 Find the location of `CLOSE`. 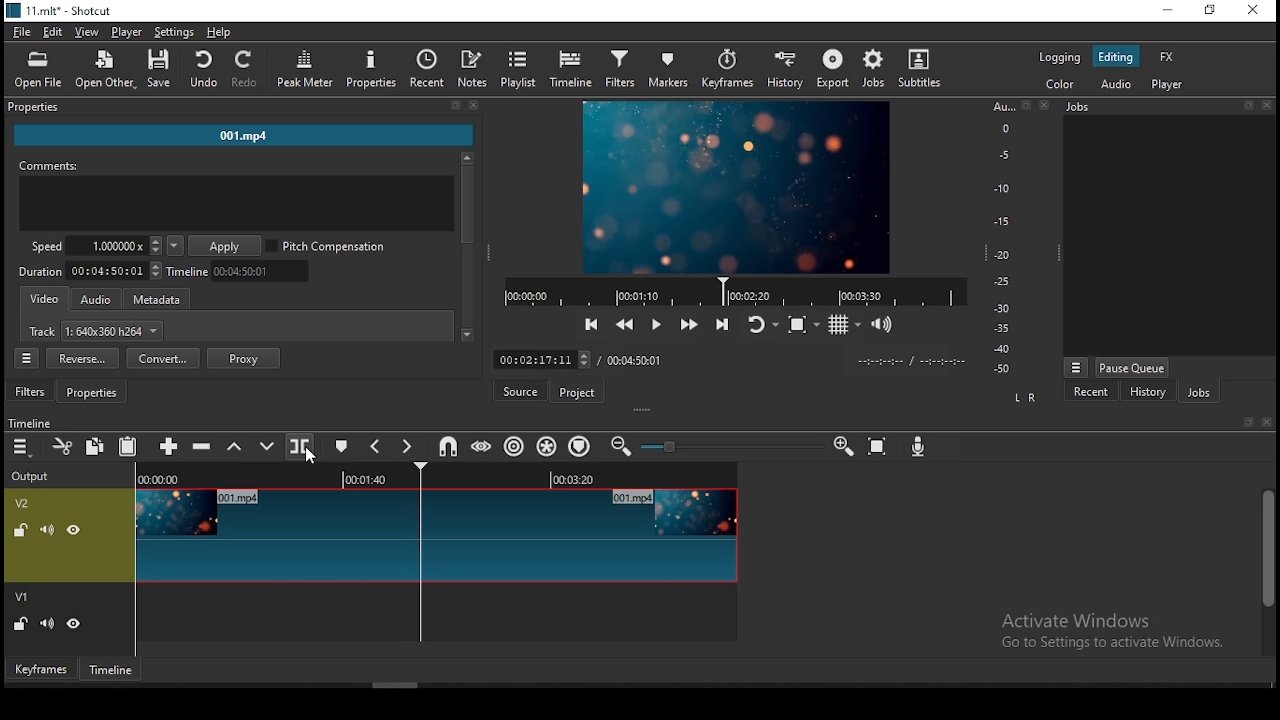

CLOSE is located at coordinates (1265, 423).